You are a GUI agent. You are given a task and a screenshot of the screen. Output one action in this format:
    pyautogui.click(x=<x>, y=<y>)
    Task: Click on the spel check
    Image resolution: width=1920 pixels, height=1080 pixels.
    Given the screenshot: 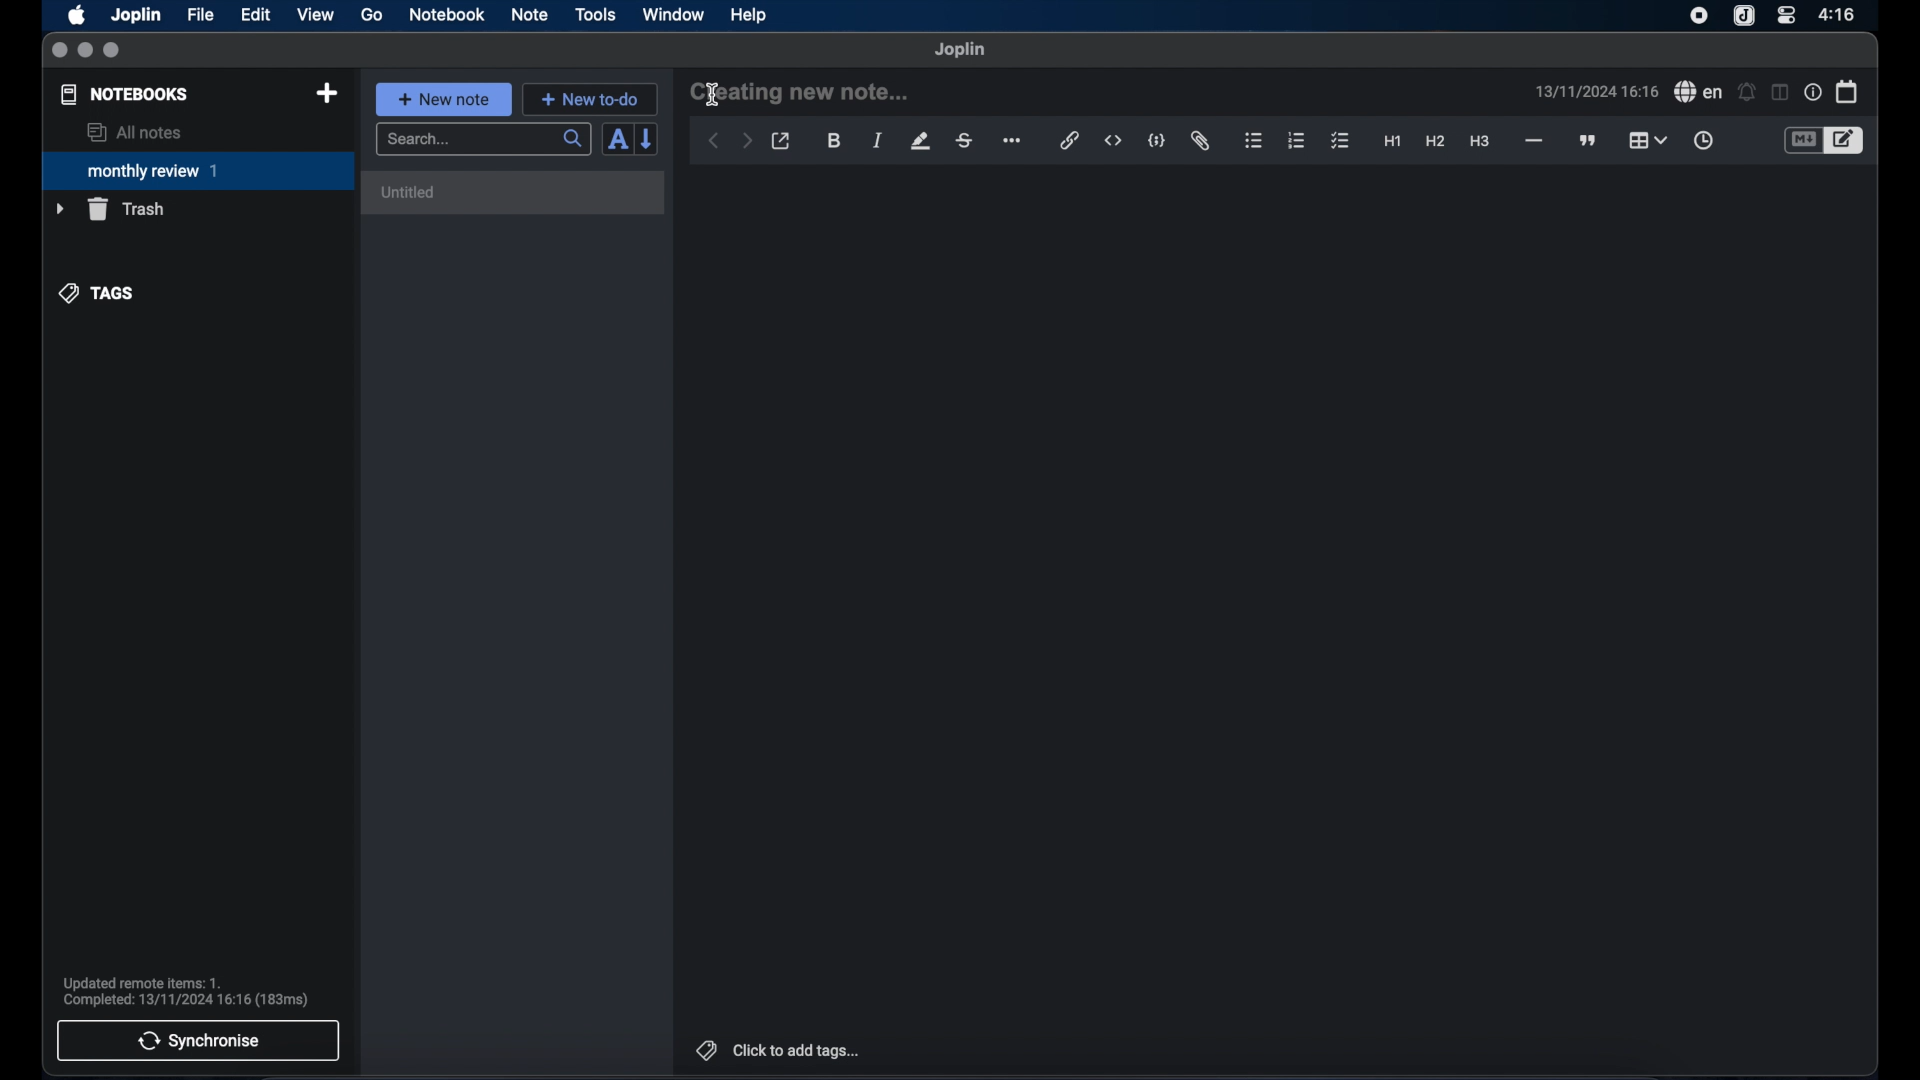 What is the action you would take?
    pyautogui.click(x=1699, y=92)
    